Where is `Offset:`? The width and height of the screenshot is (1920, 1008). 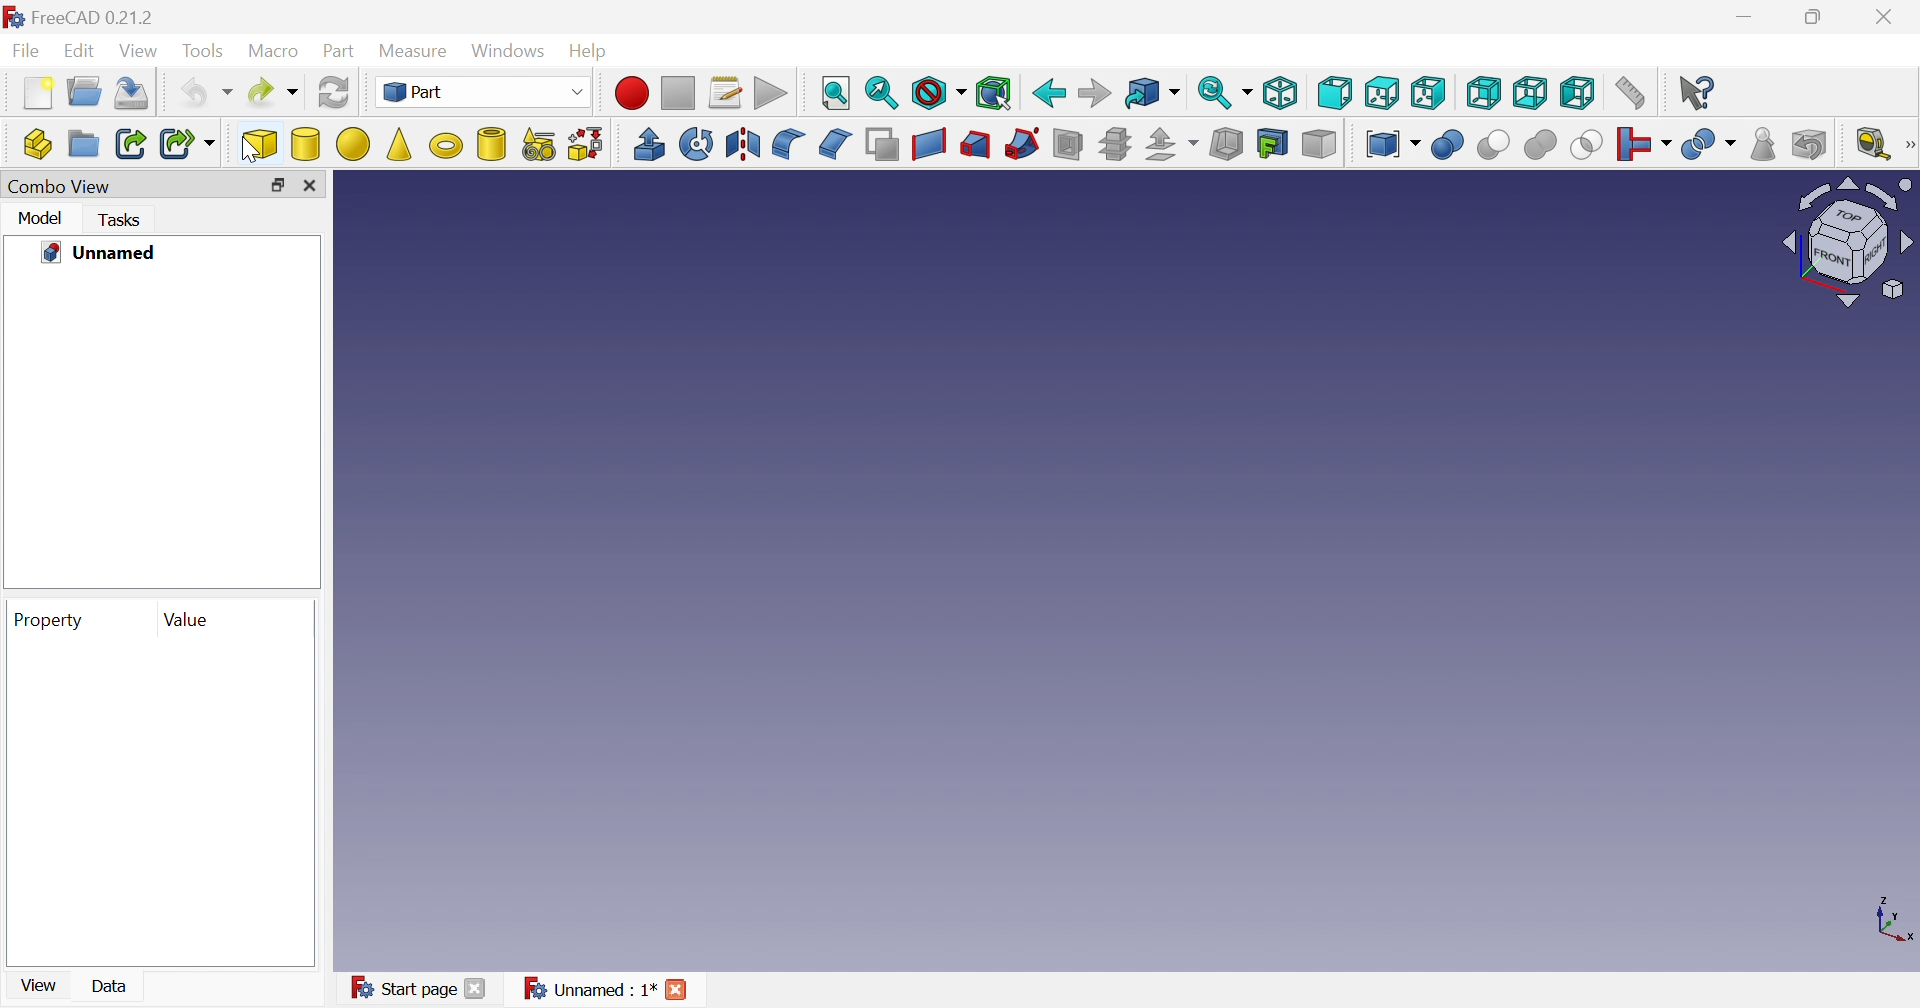
Offset: is located at coordinates (1174, 144).